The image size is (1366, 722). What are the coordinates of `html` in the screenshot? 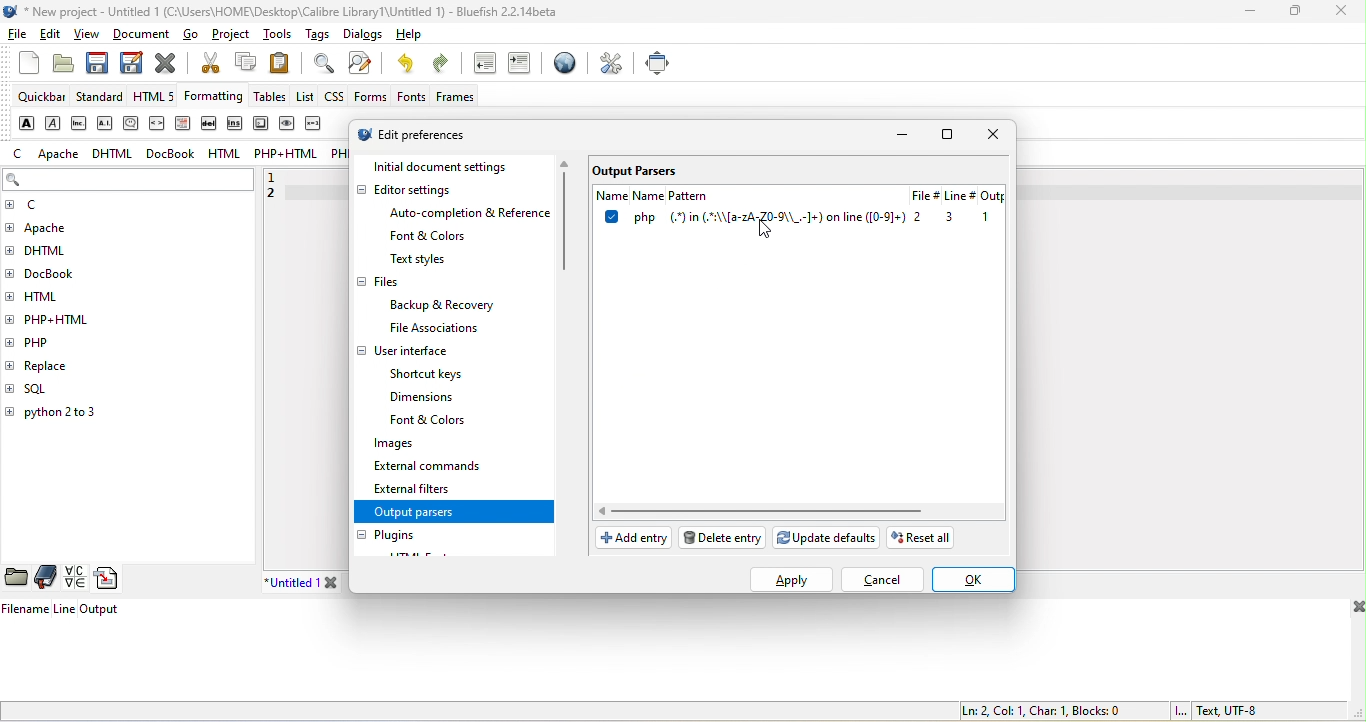 It's located at (51, 297).